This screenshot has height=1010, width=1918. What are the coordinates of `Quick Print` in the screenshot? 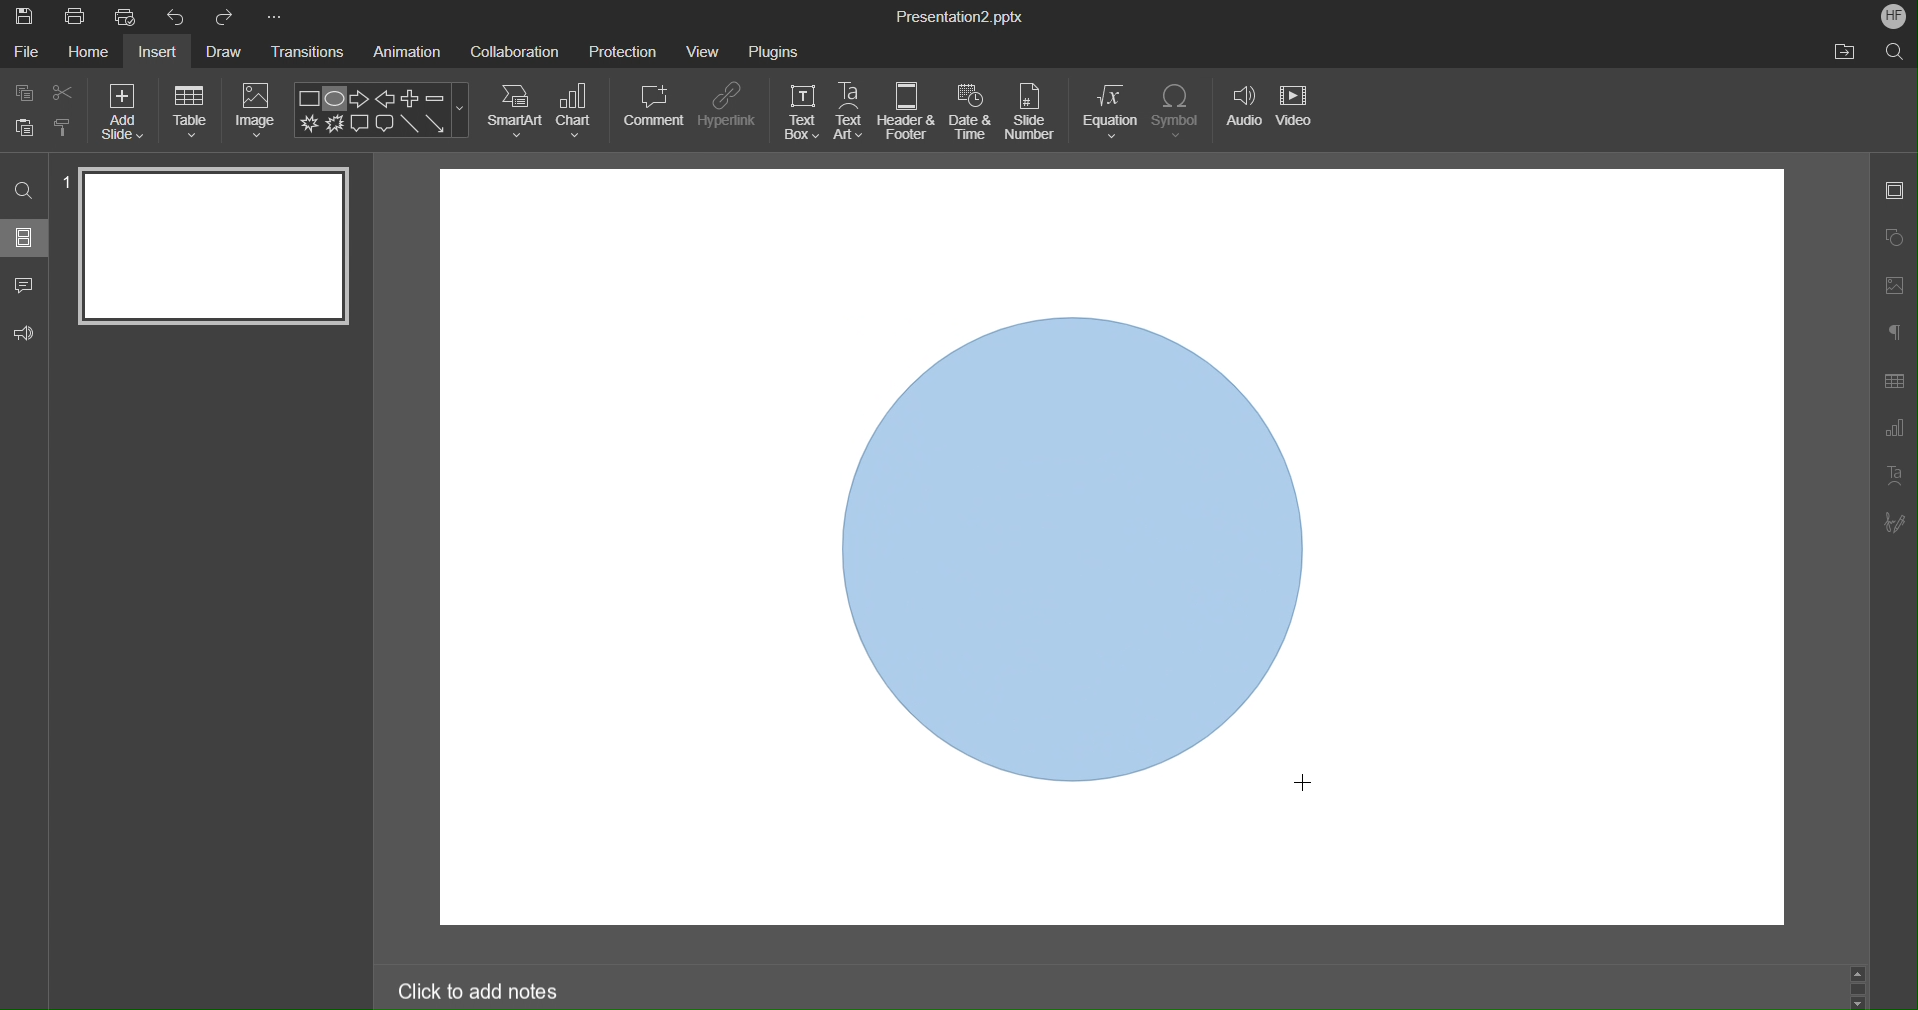 It's located at (131, 18).